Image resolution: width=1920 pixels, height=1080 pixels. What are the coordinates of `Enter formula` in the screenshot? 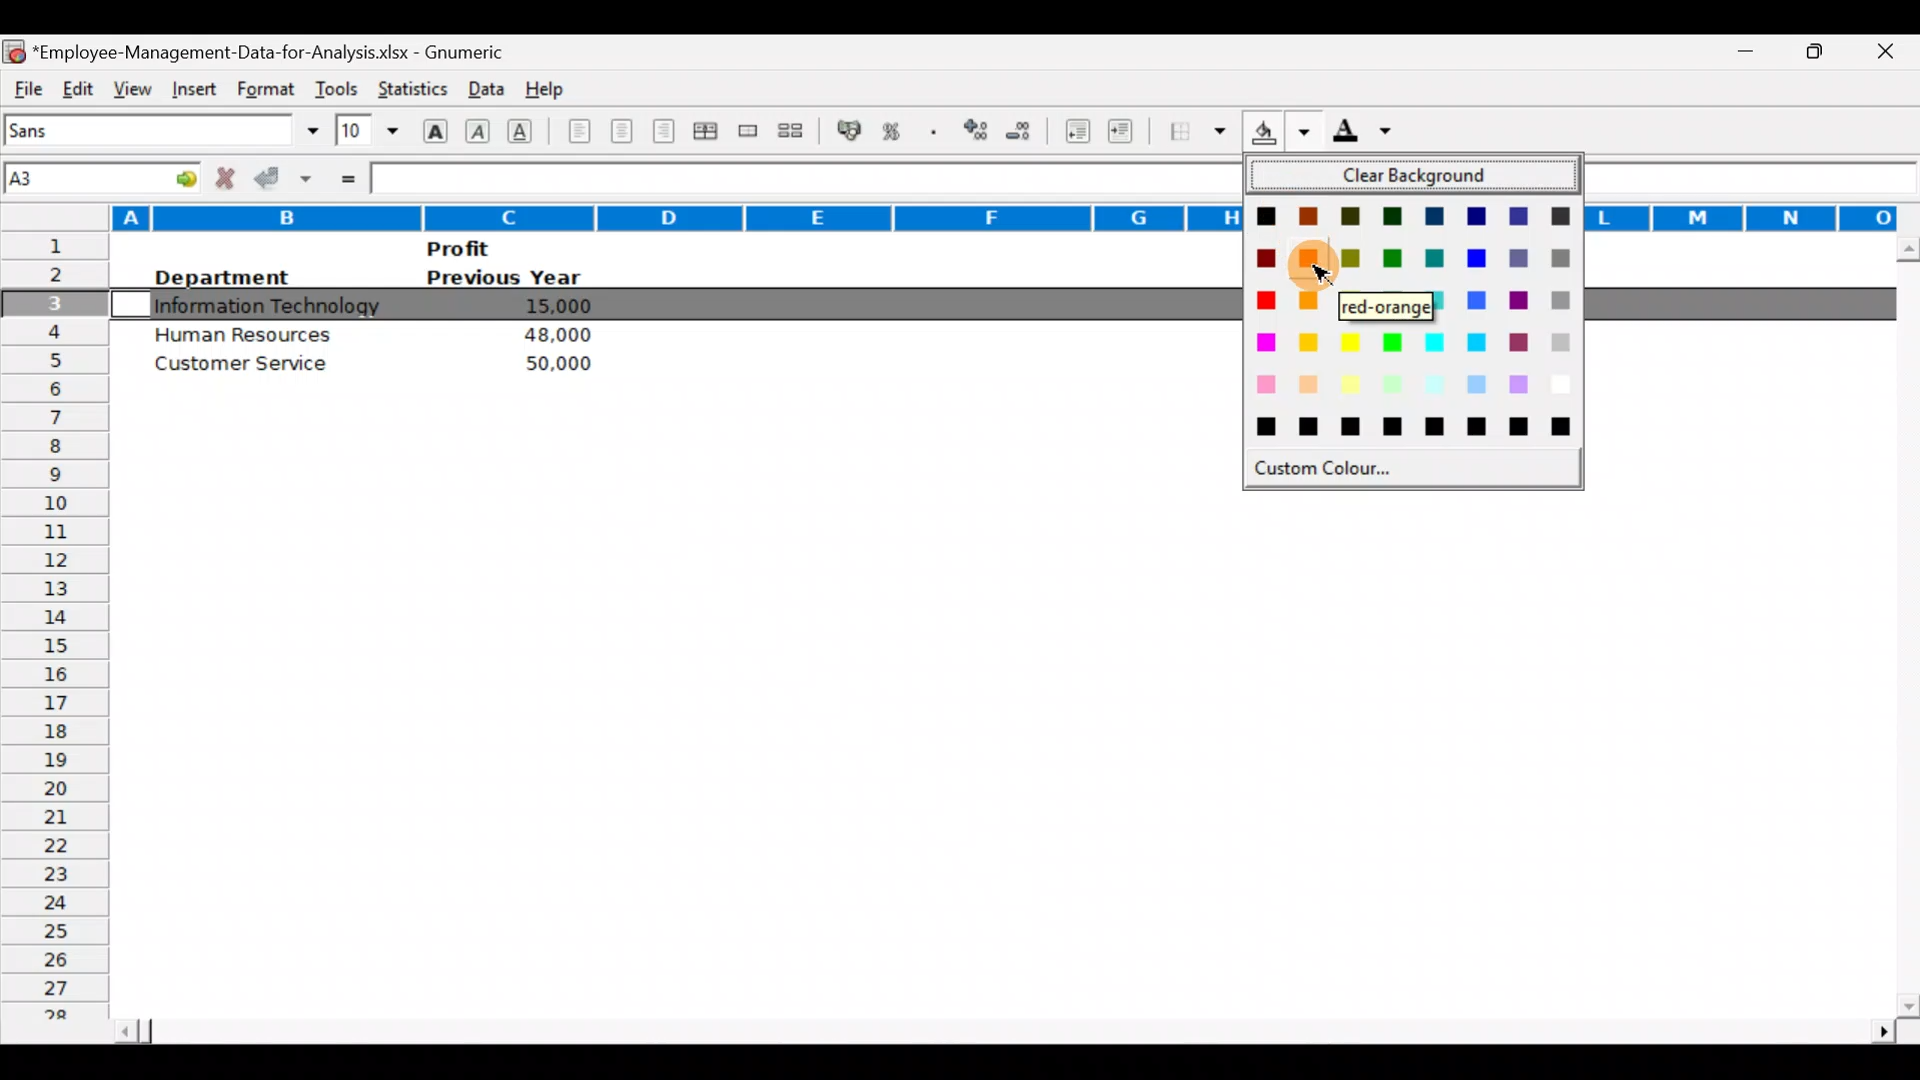 It's located at (346, 177).